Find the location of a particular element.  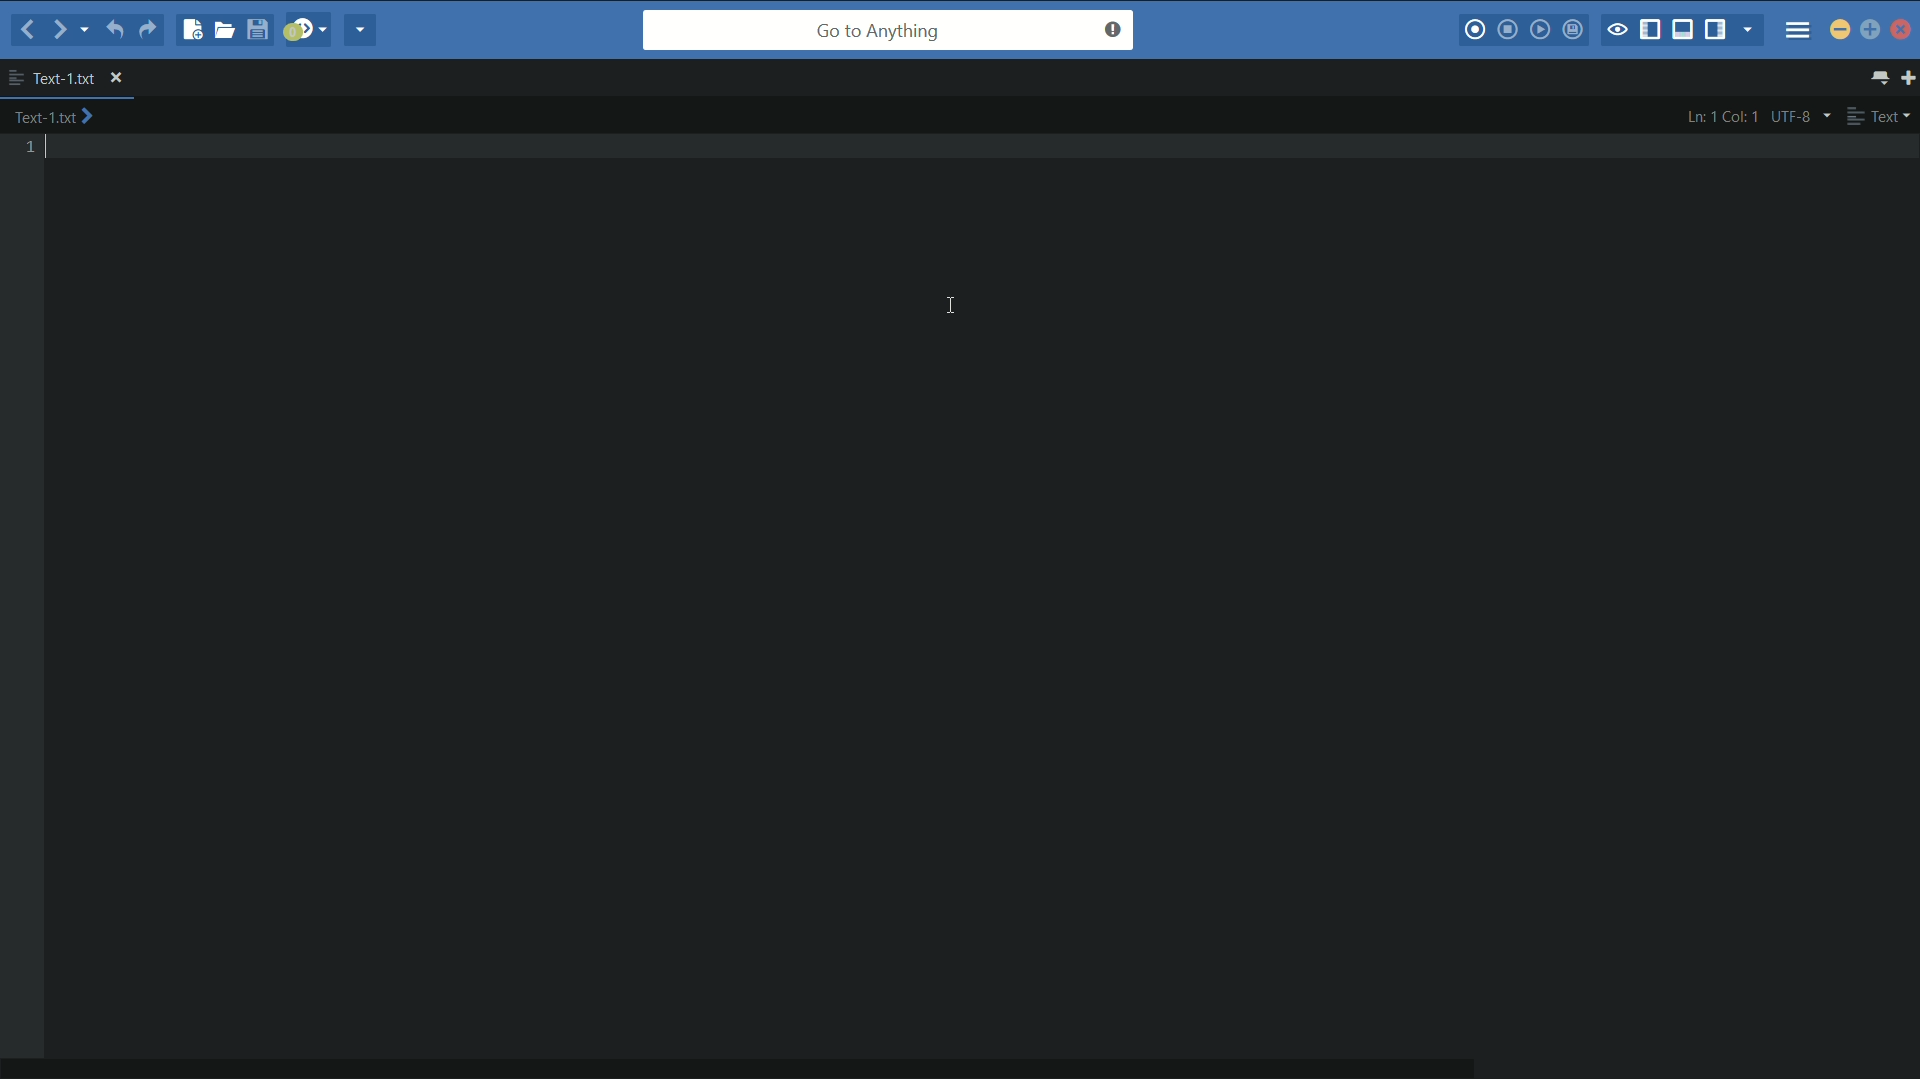

horizontal scroll bar is located at coordinates (759, 1068).